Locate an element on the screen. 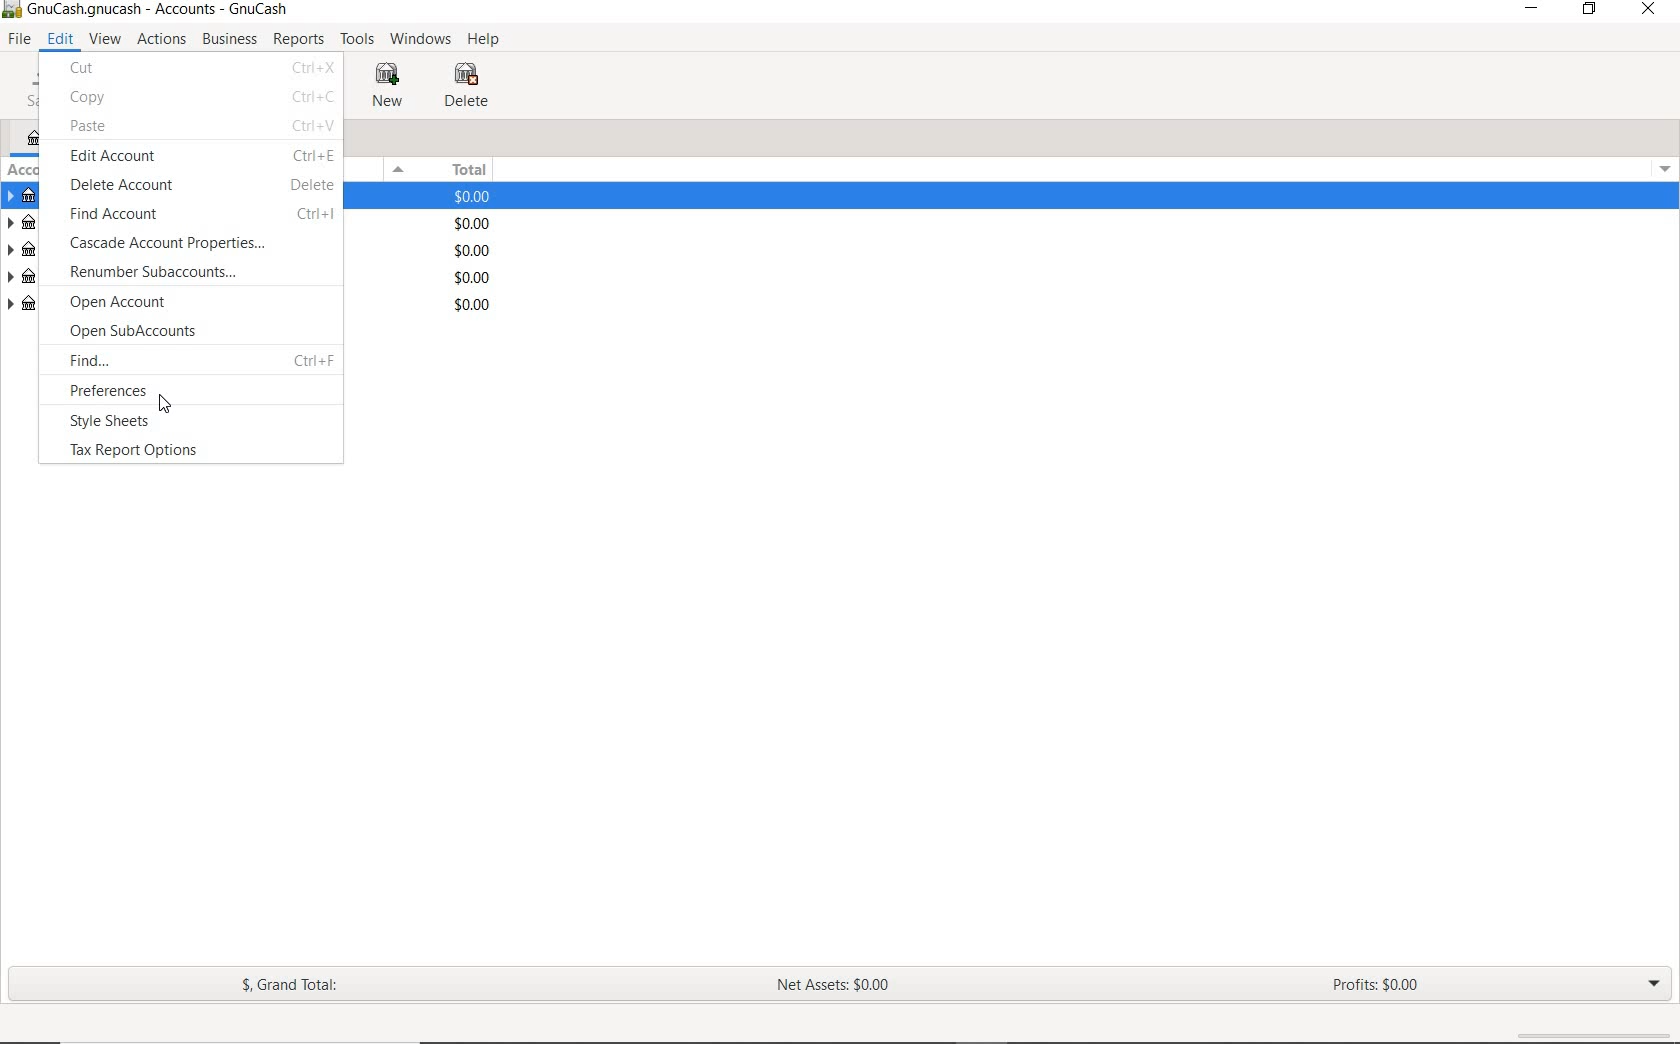  BUSINESS is located at coordinates (231, 40).